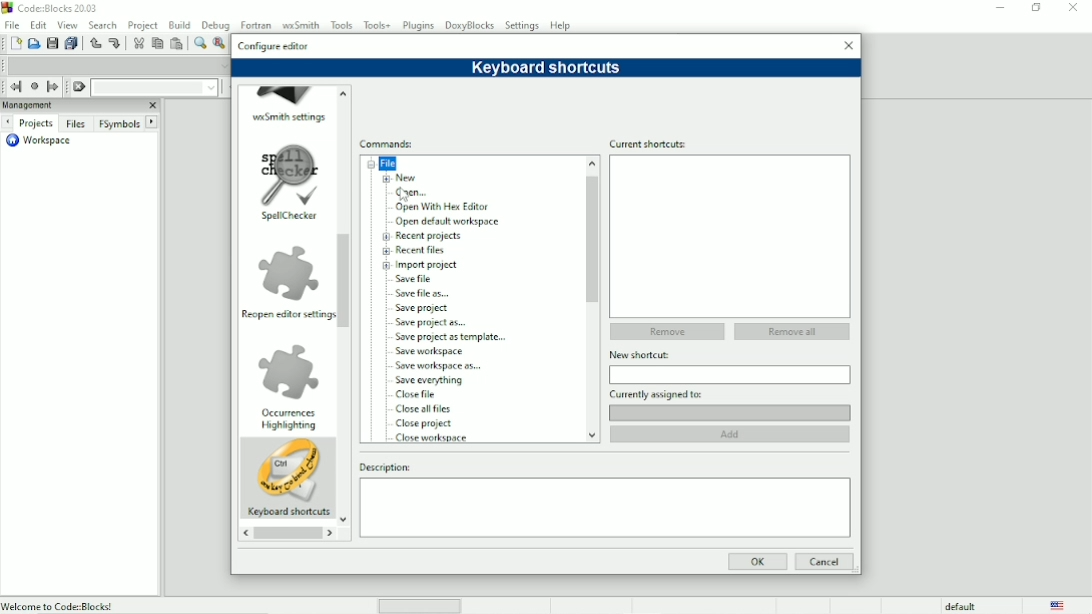 The height and width of the screenshot is (614, 1092). I want to click on Files, so click(76, 125).